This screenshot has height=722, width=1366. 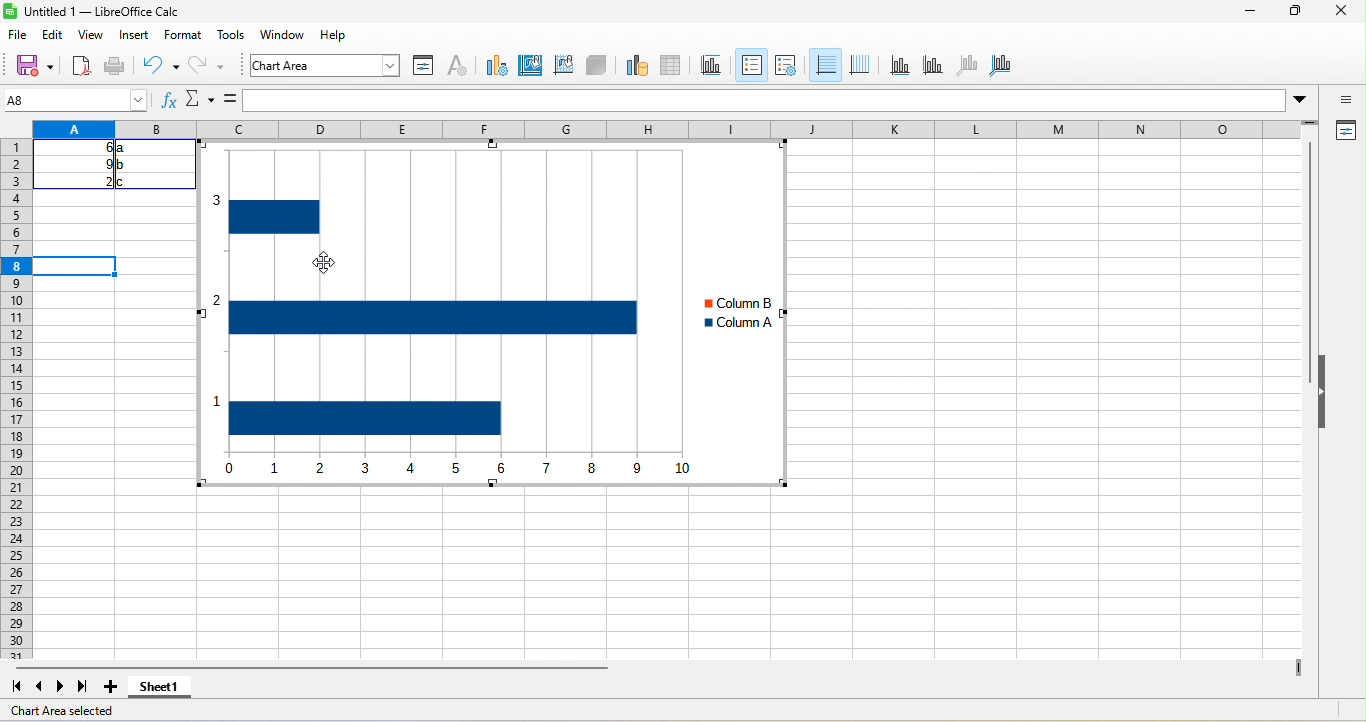 What do you see at coordinates (329, 267) in the screenshot?
I see `cursor` at bounding box center [329, 267].